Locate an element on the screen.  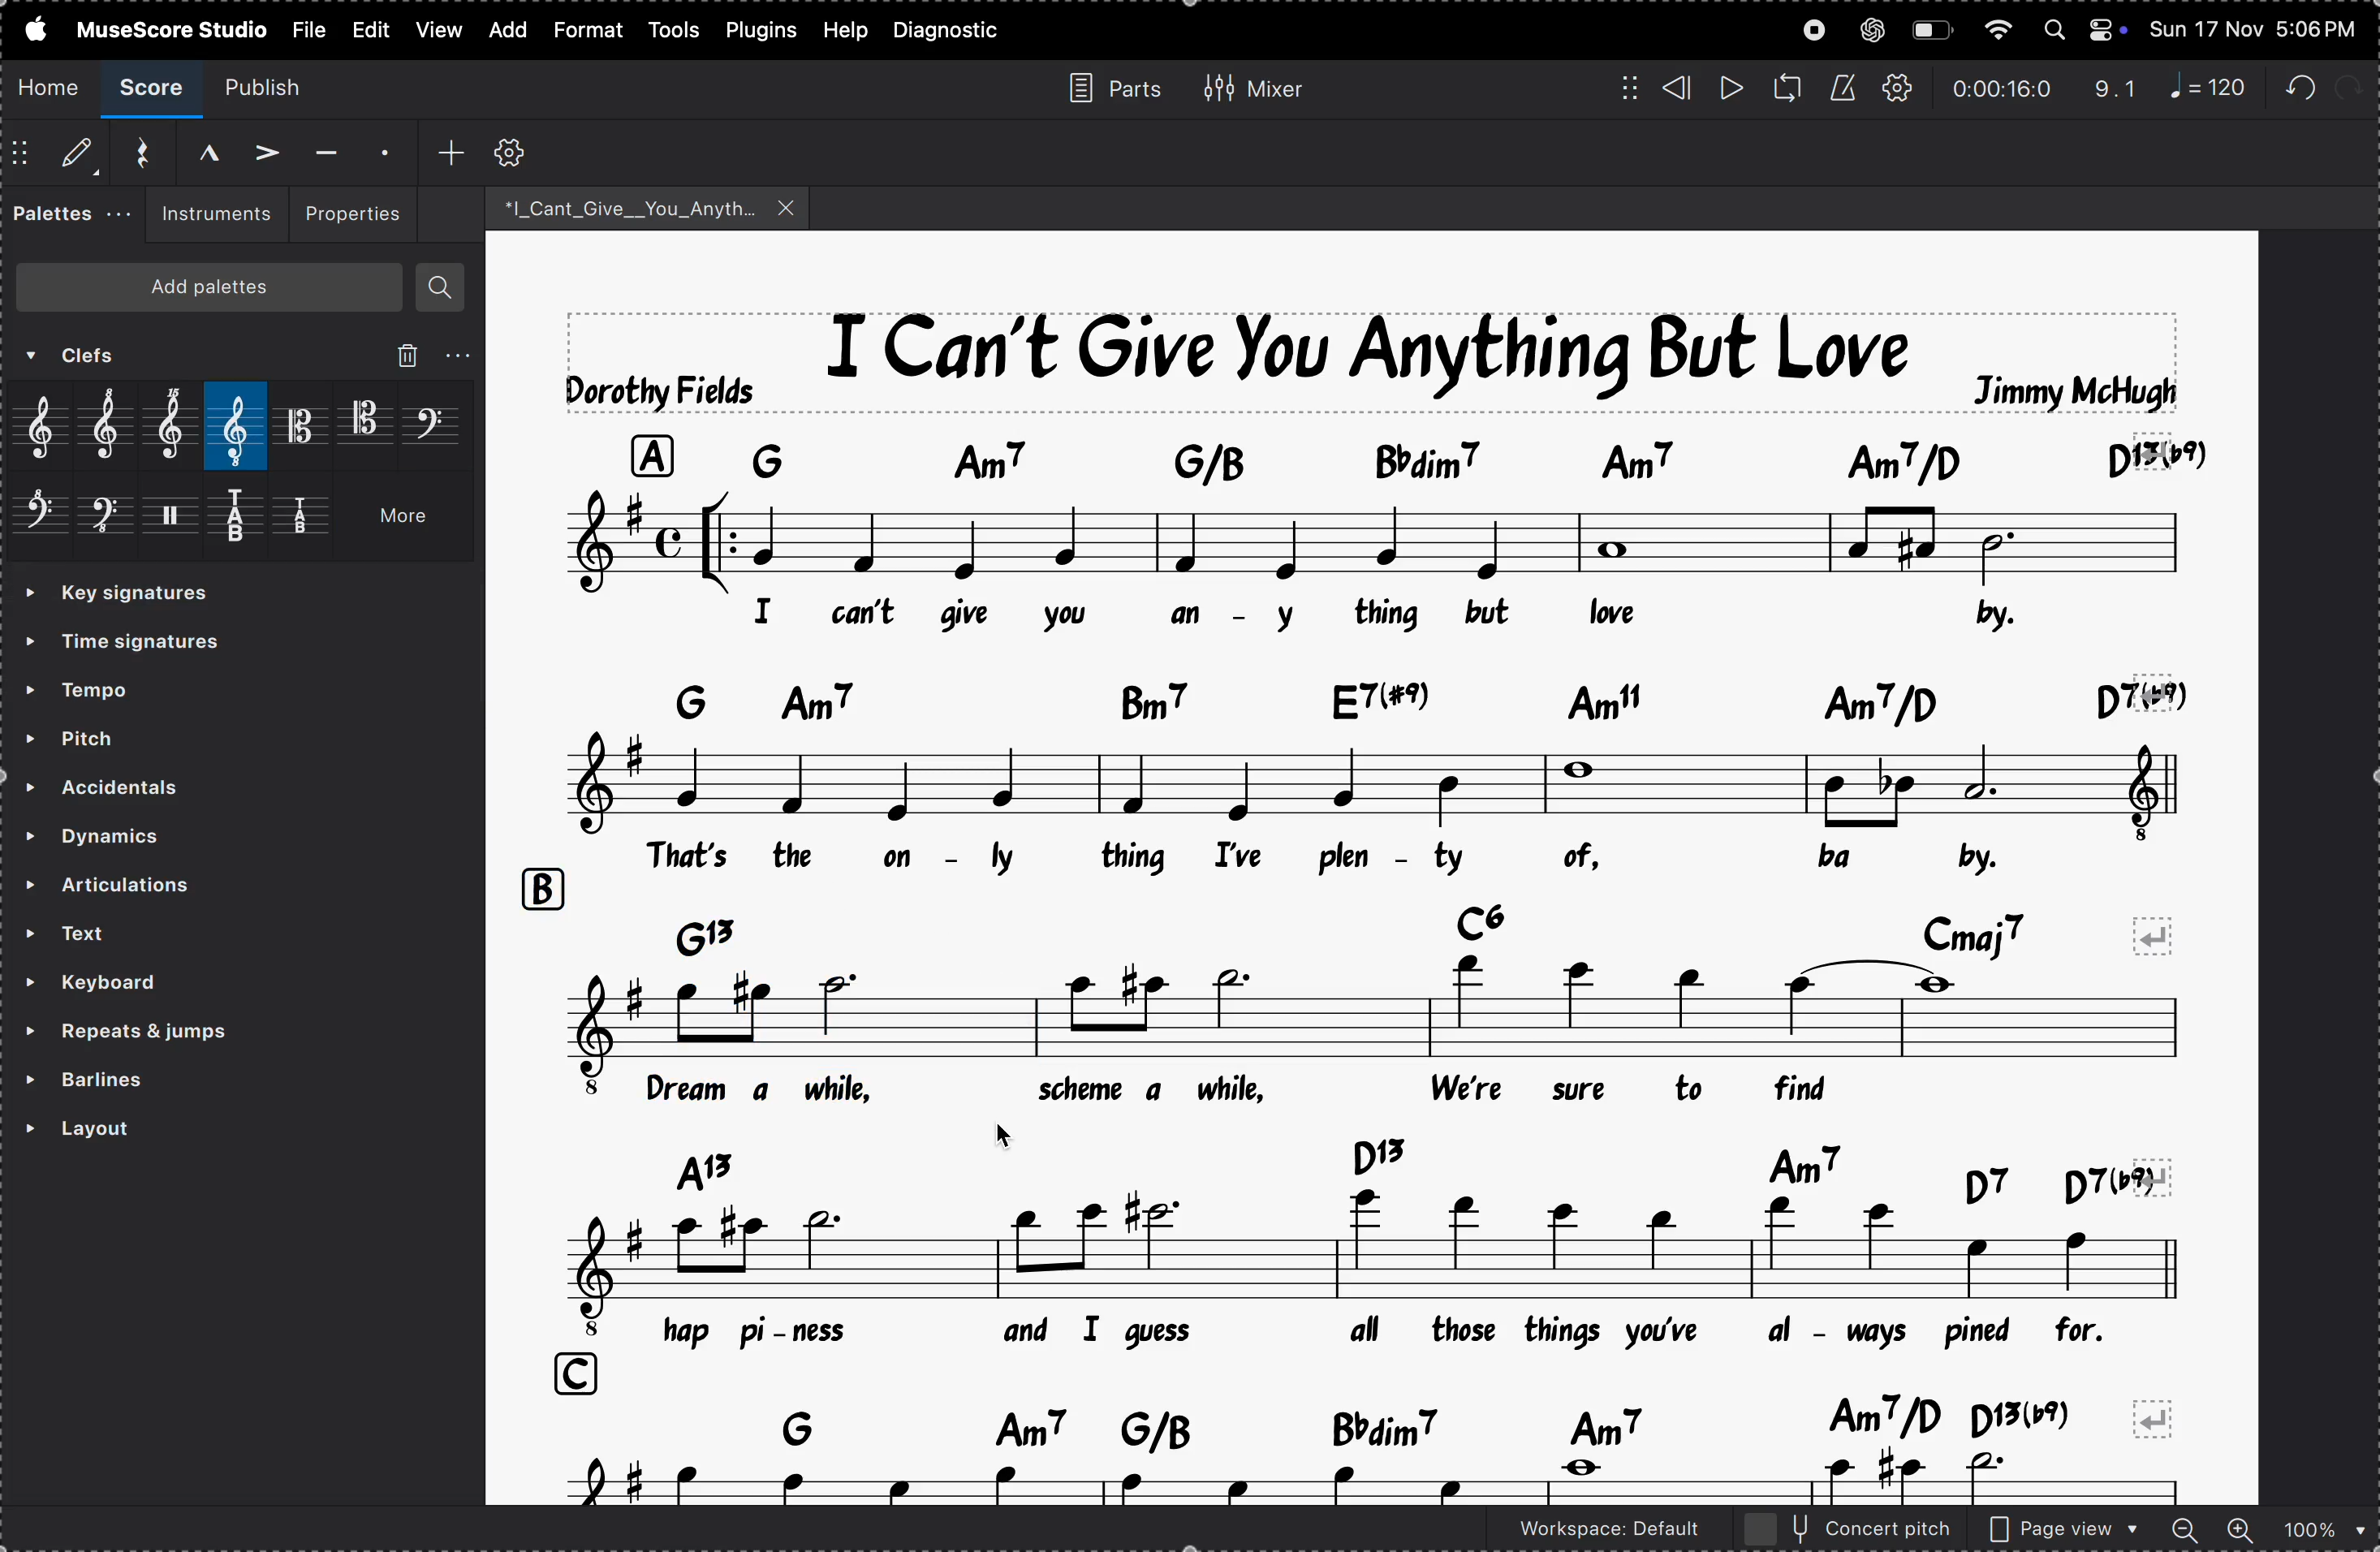
bass clef is located at coordinates (433, 422).